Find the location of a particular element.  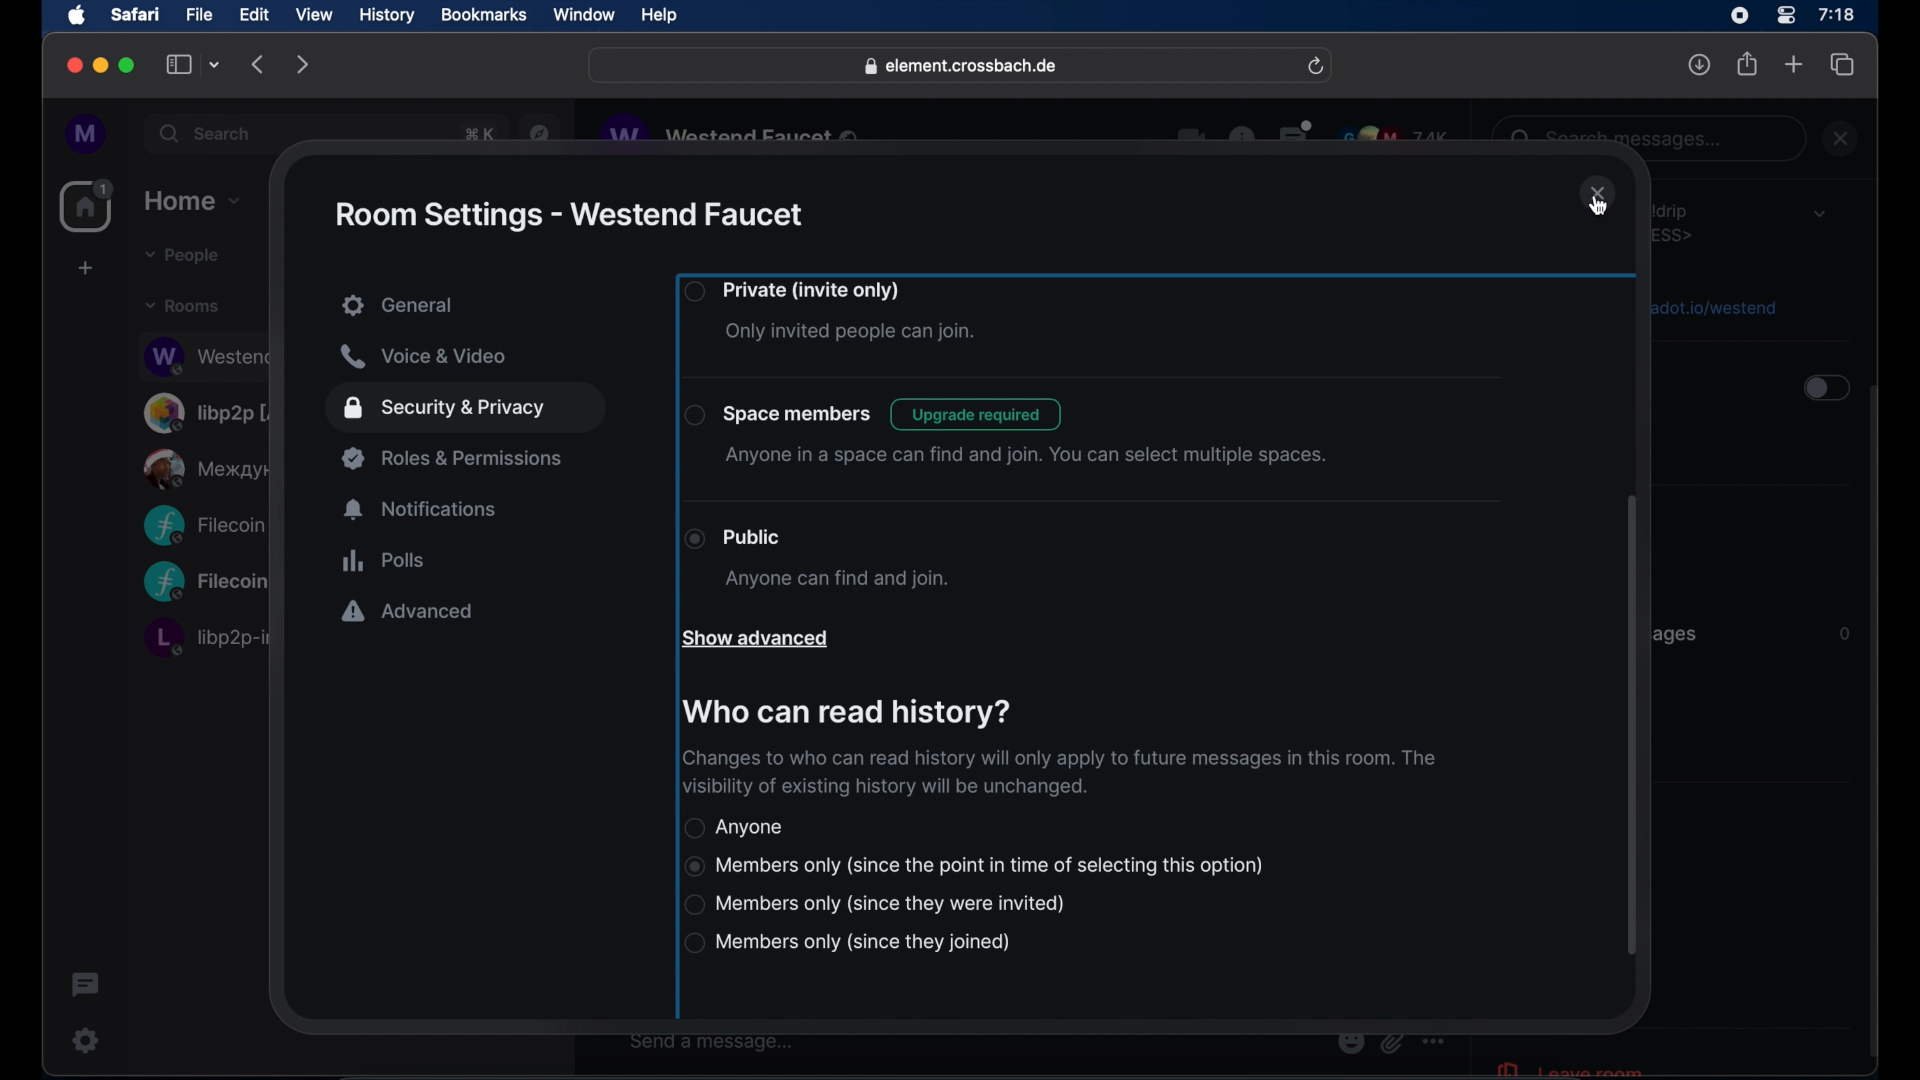

minimize is located at coordinates (101, 65).